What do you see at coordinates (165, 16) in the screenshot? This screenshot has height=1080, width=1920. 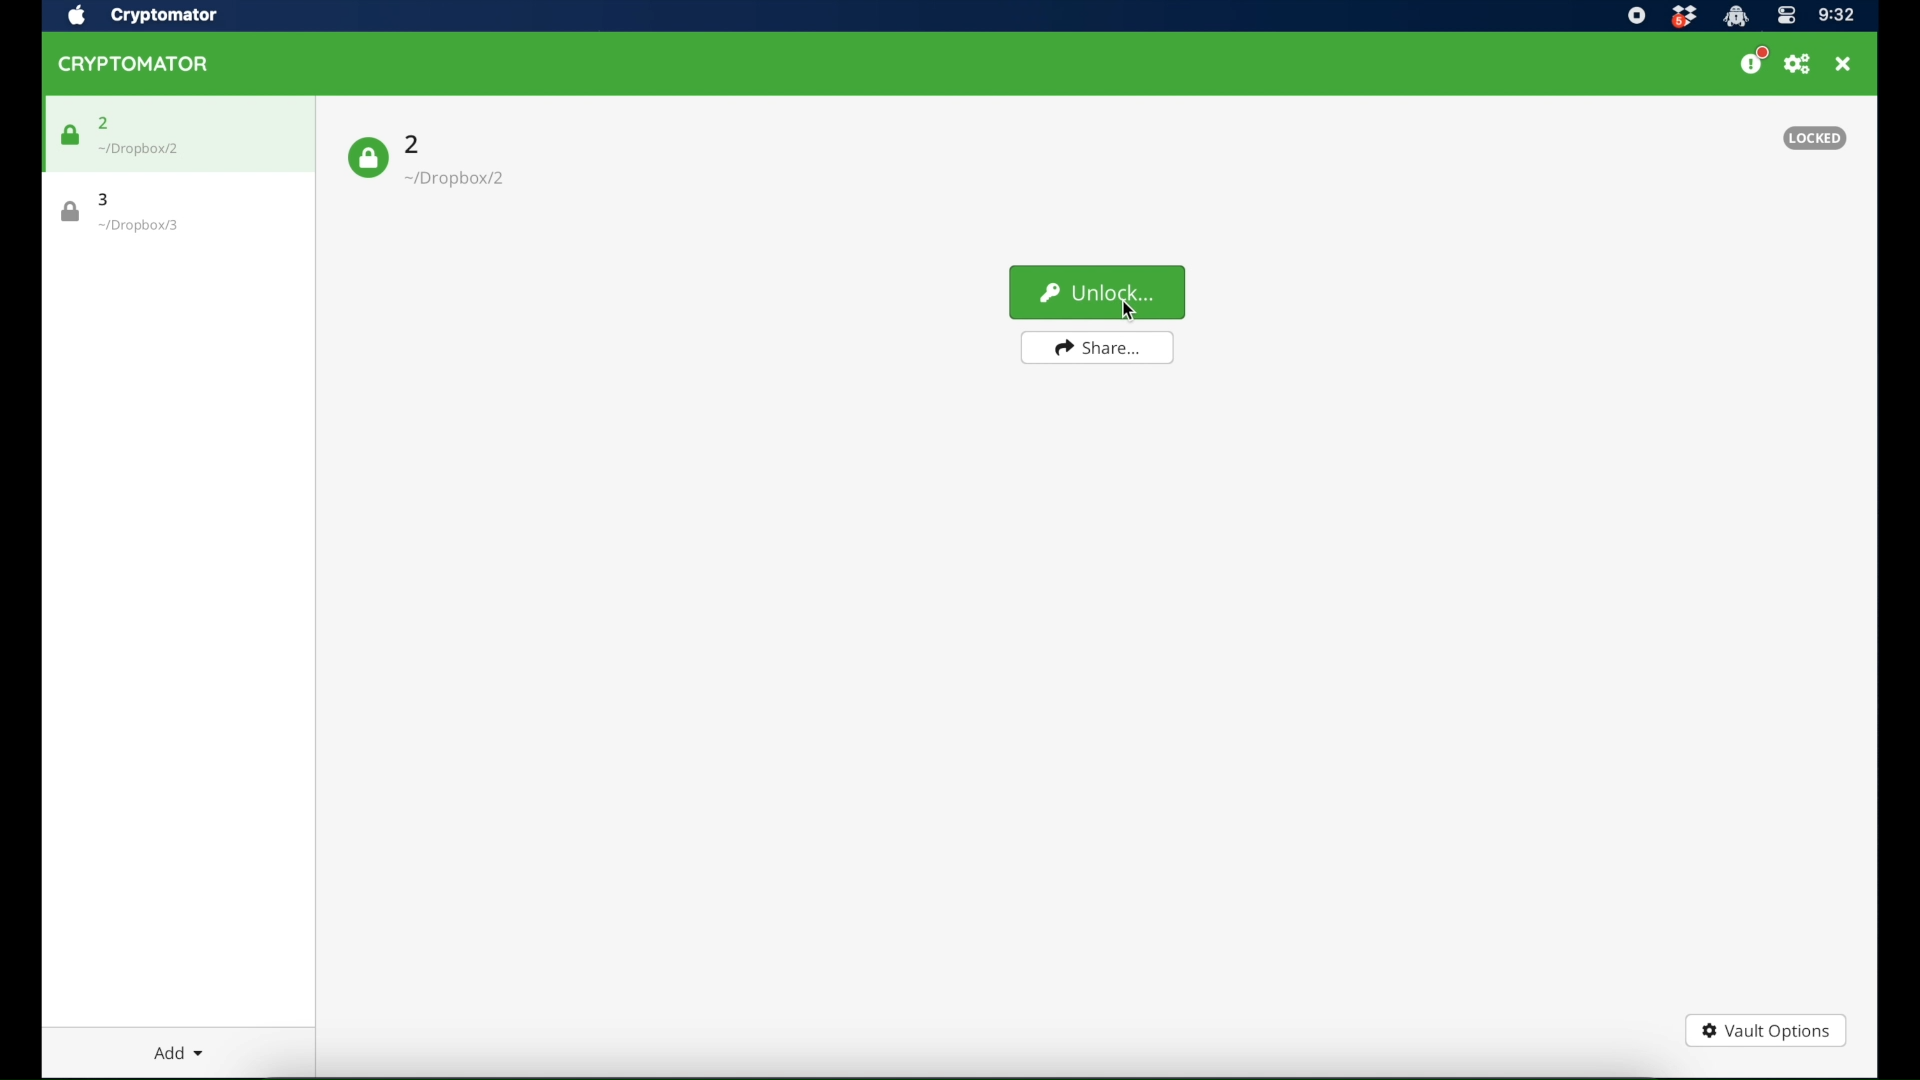 I see `cryptomator` at bounding box center [165, 16].